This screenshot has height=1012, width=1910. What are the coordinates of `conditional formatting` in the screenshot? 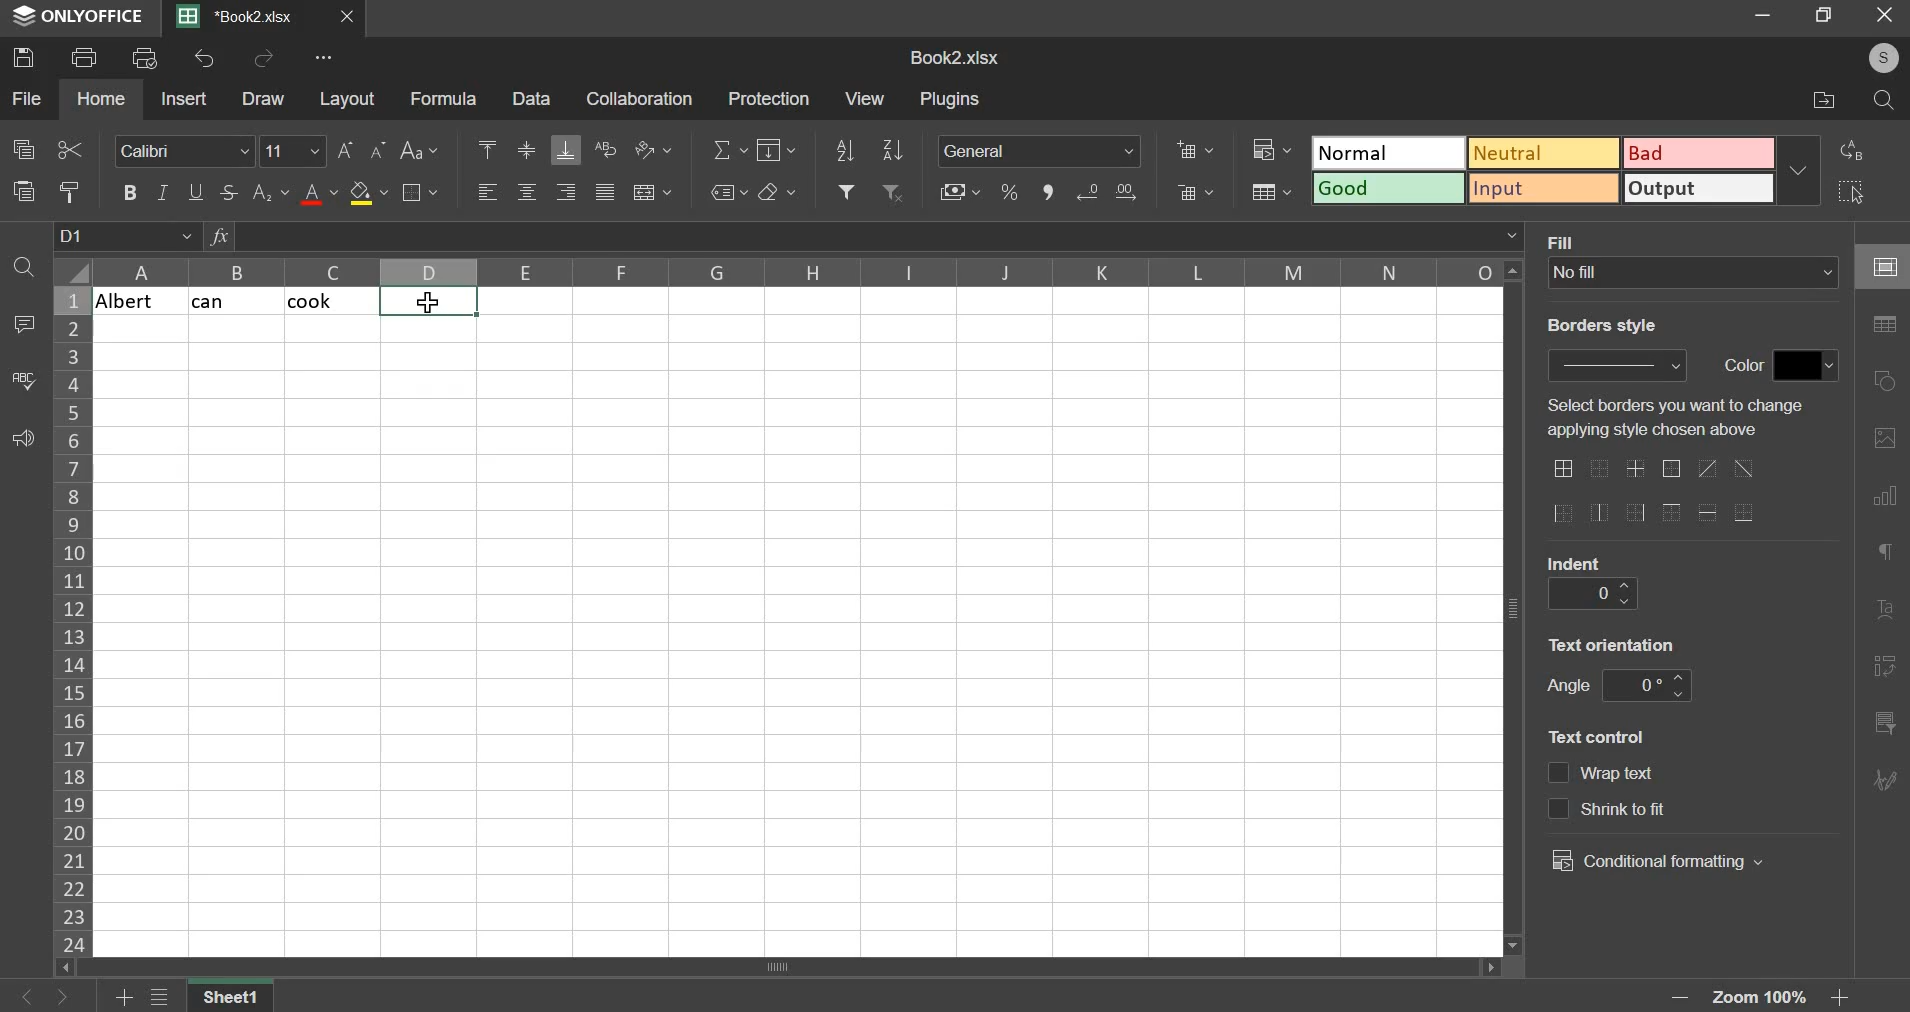 It's located at (1653, 861).